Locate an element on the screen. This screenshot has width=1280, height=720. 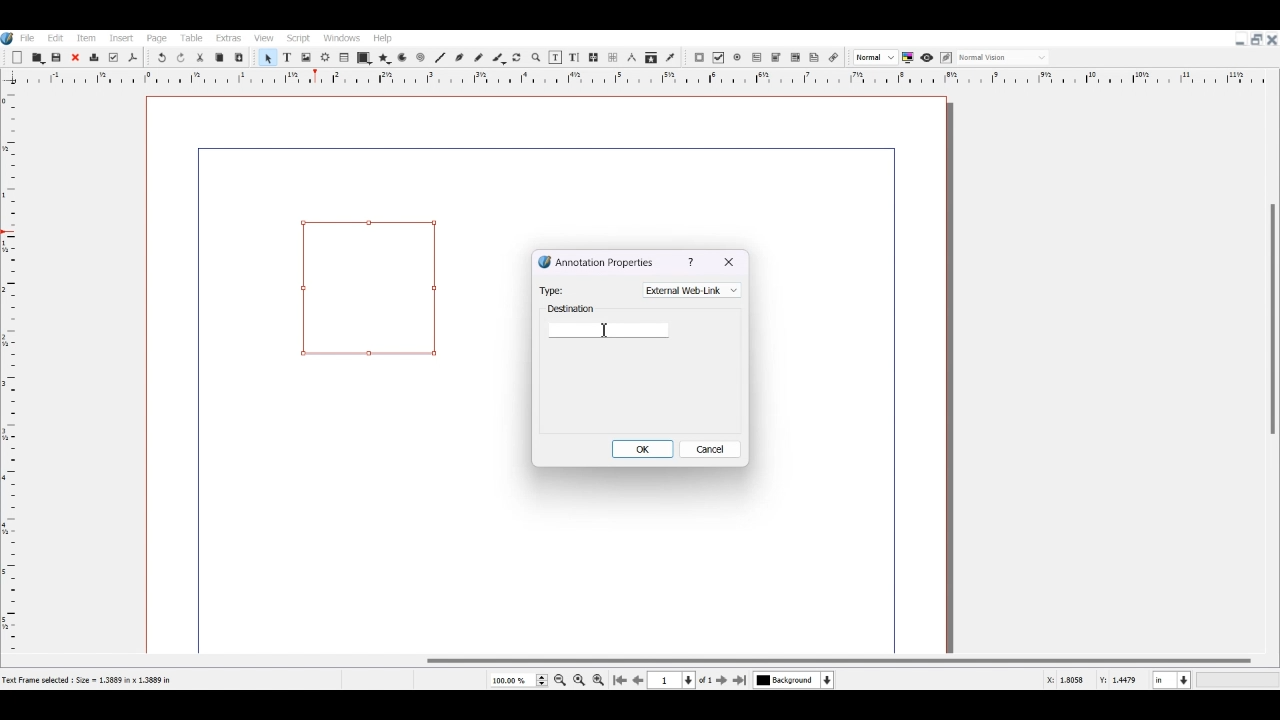
Vertical Scroll Bar is located at coordinates (1271, 360).